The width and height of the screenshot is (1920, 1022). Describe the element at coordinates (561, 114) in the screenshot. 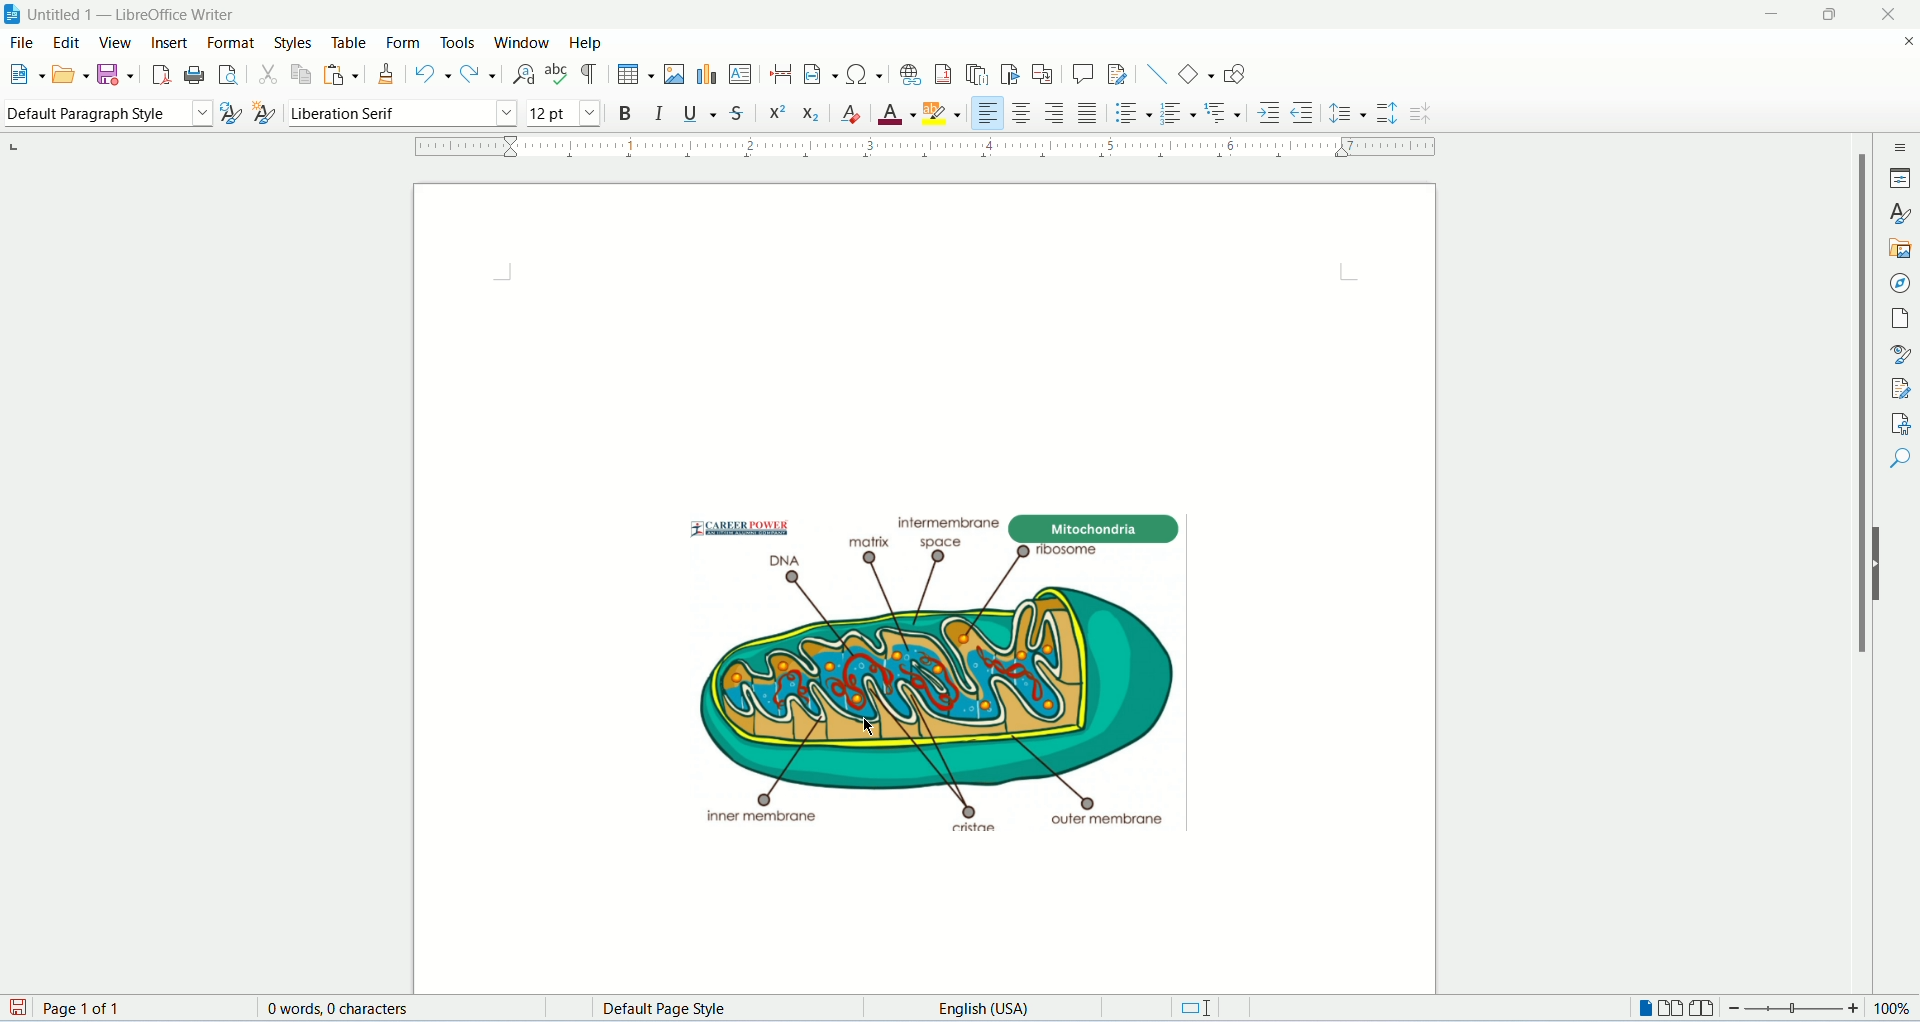

I see `font color` at that location.